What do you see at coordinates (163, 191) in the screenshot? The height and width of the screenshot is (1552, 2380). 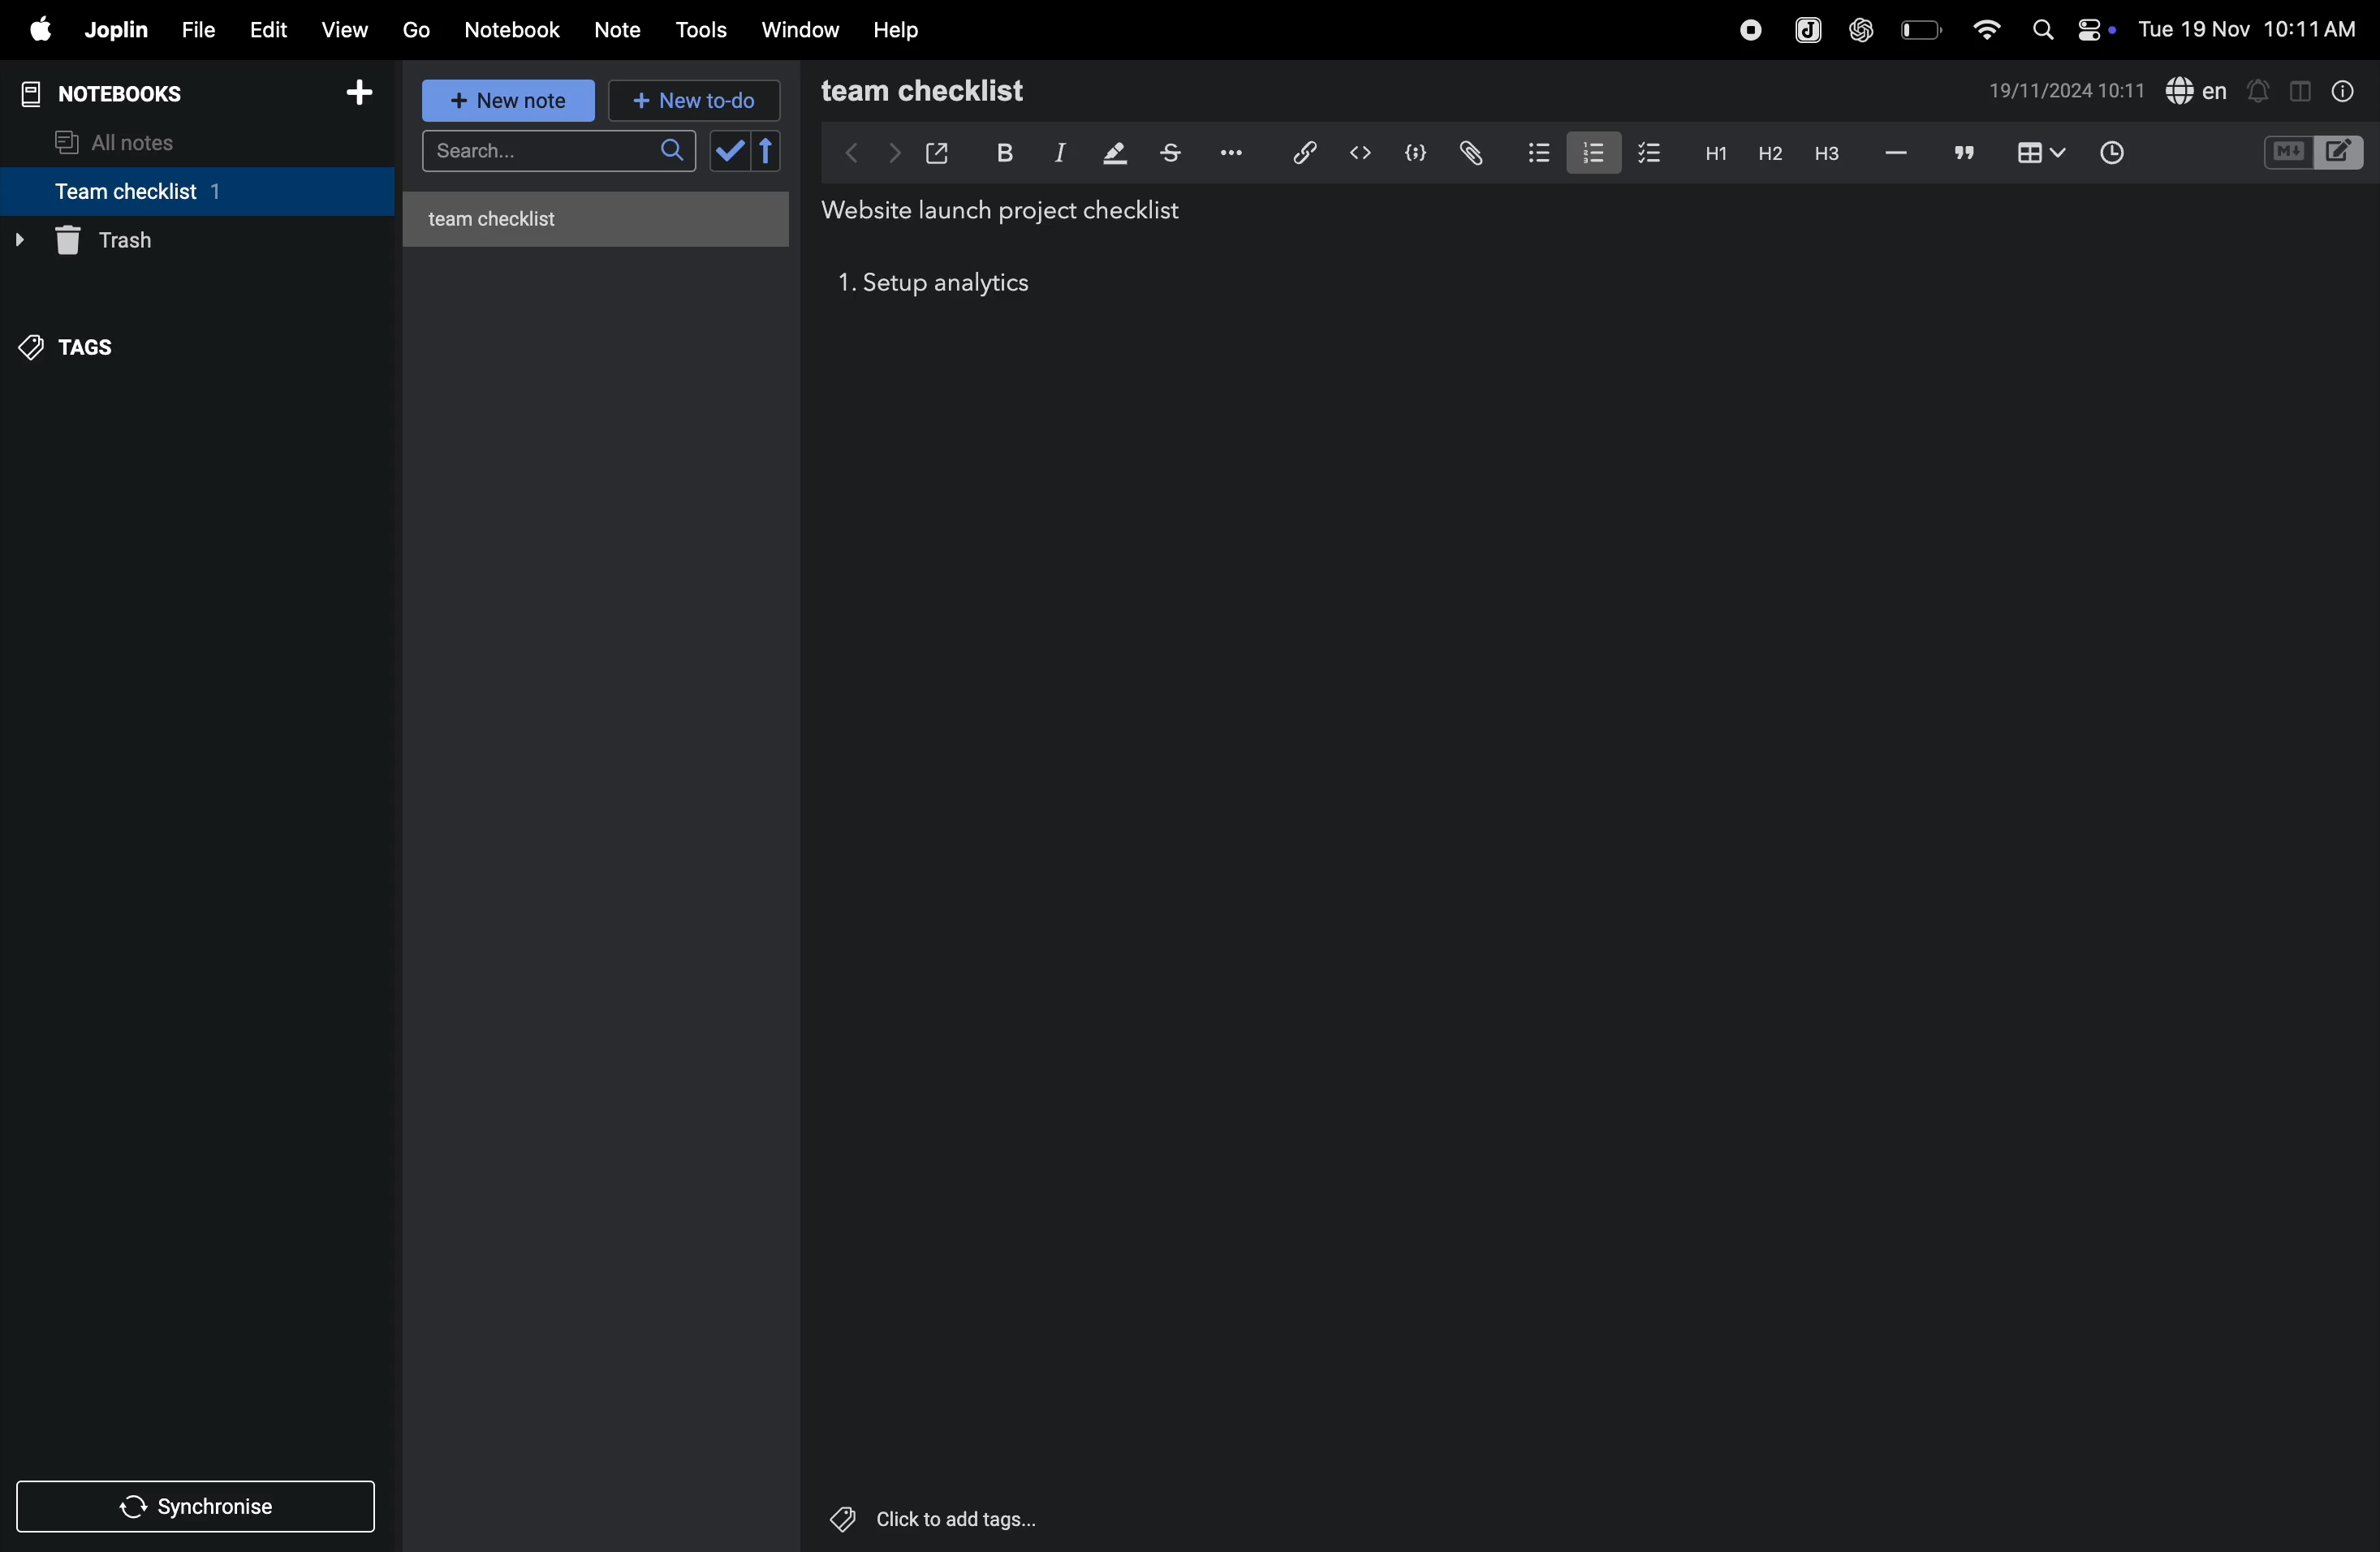 I see `team checklist` at bounding box center [163, 191].